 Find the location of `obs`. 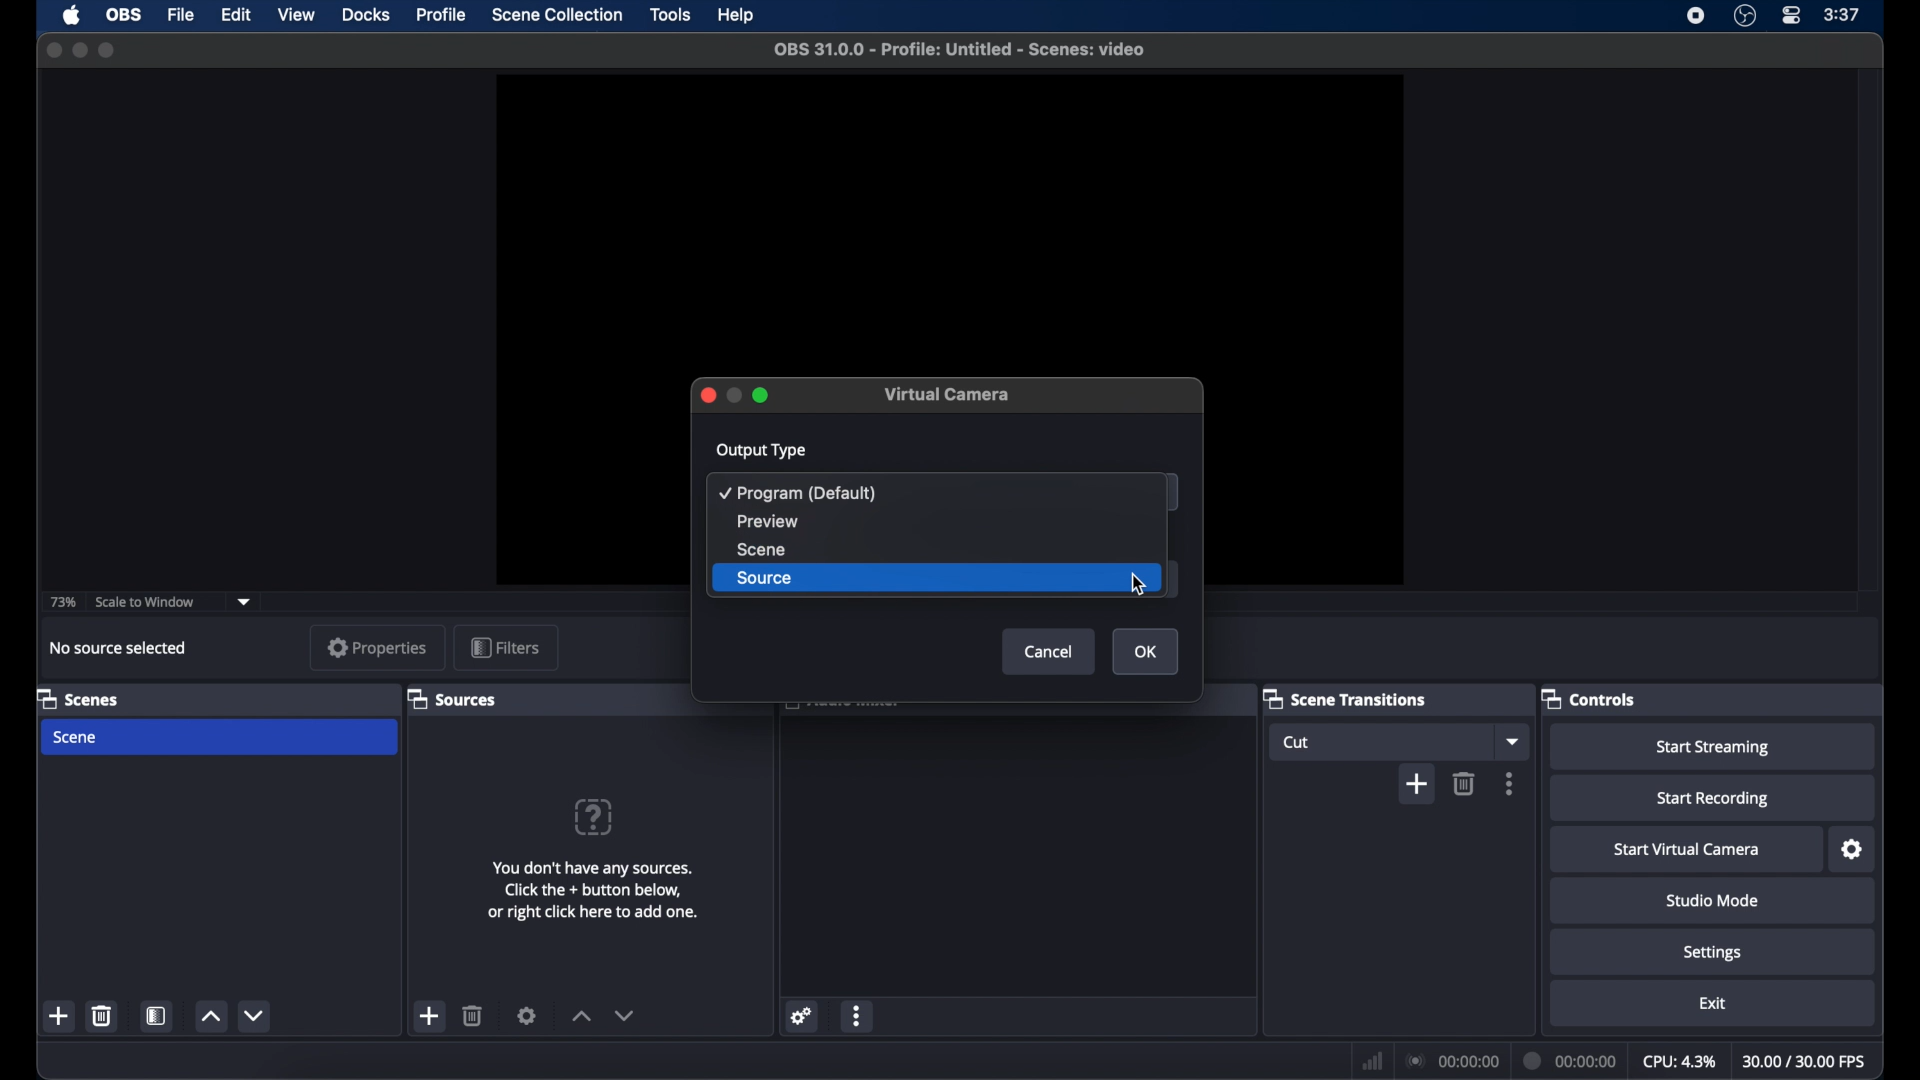

obs is located at coordinates (124, 15).